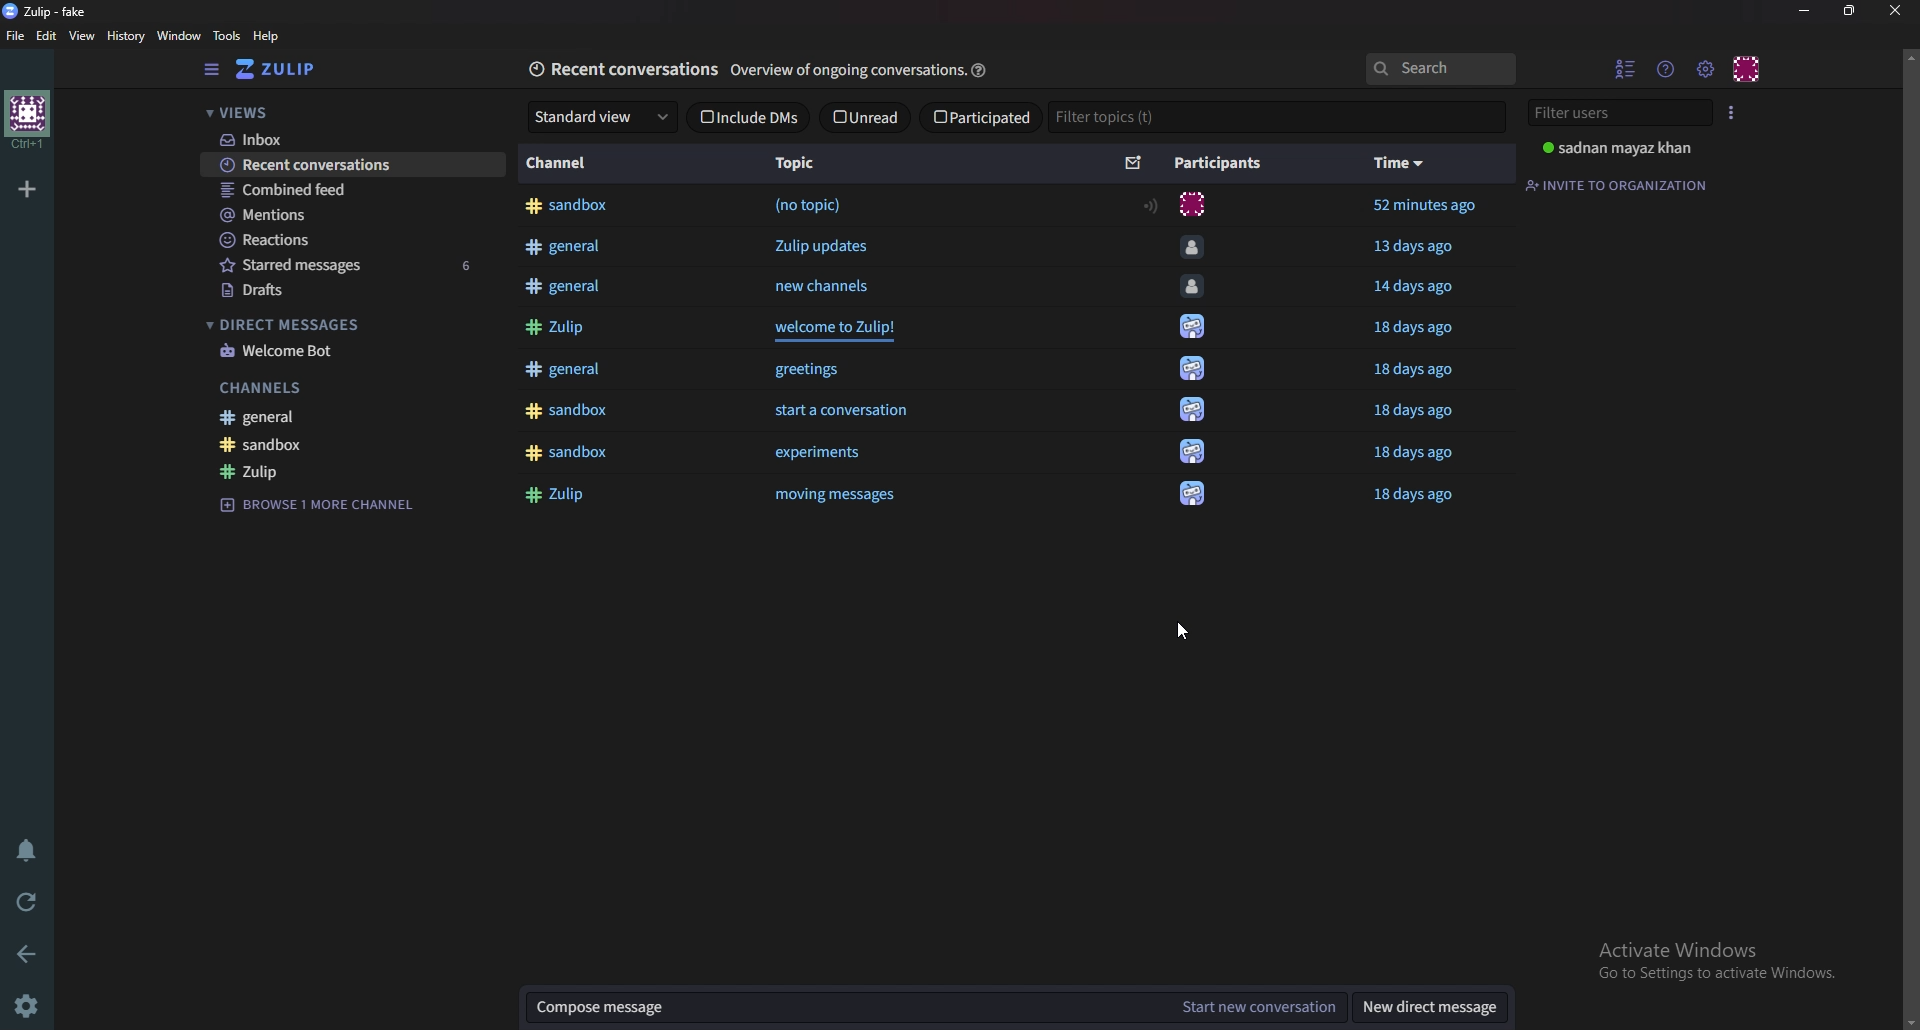 This screenshot has height=1030, width=1920. I want to click on #general, so click(569, 289).